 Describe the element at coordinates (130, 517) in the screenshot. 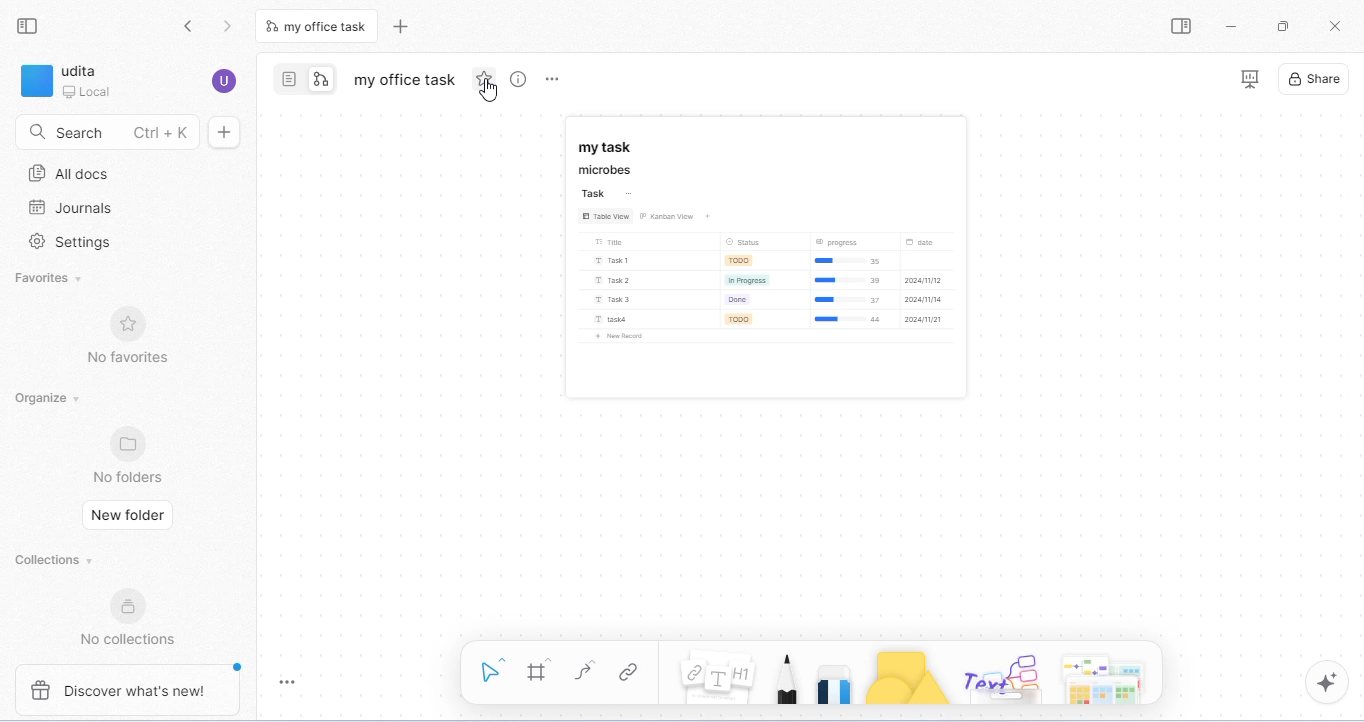

I see `new folder` at that location.